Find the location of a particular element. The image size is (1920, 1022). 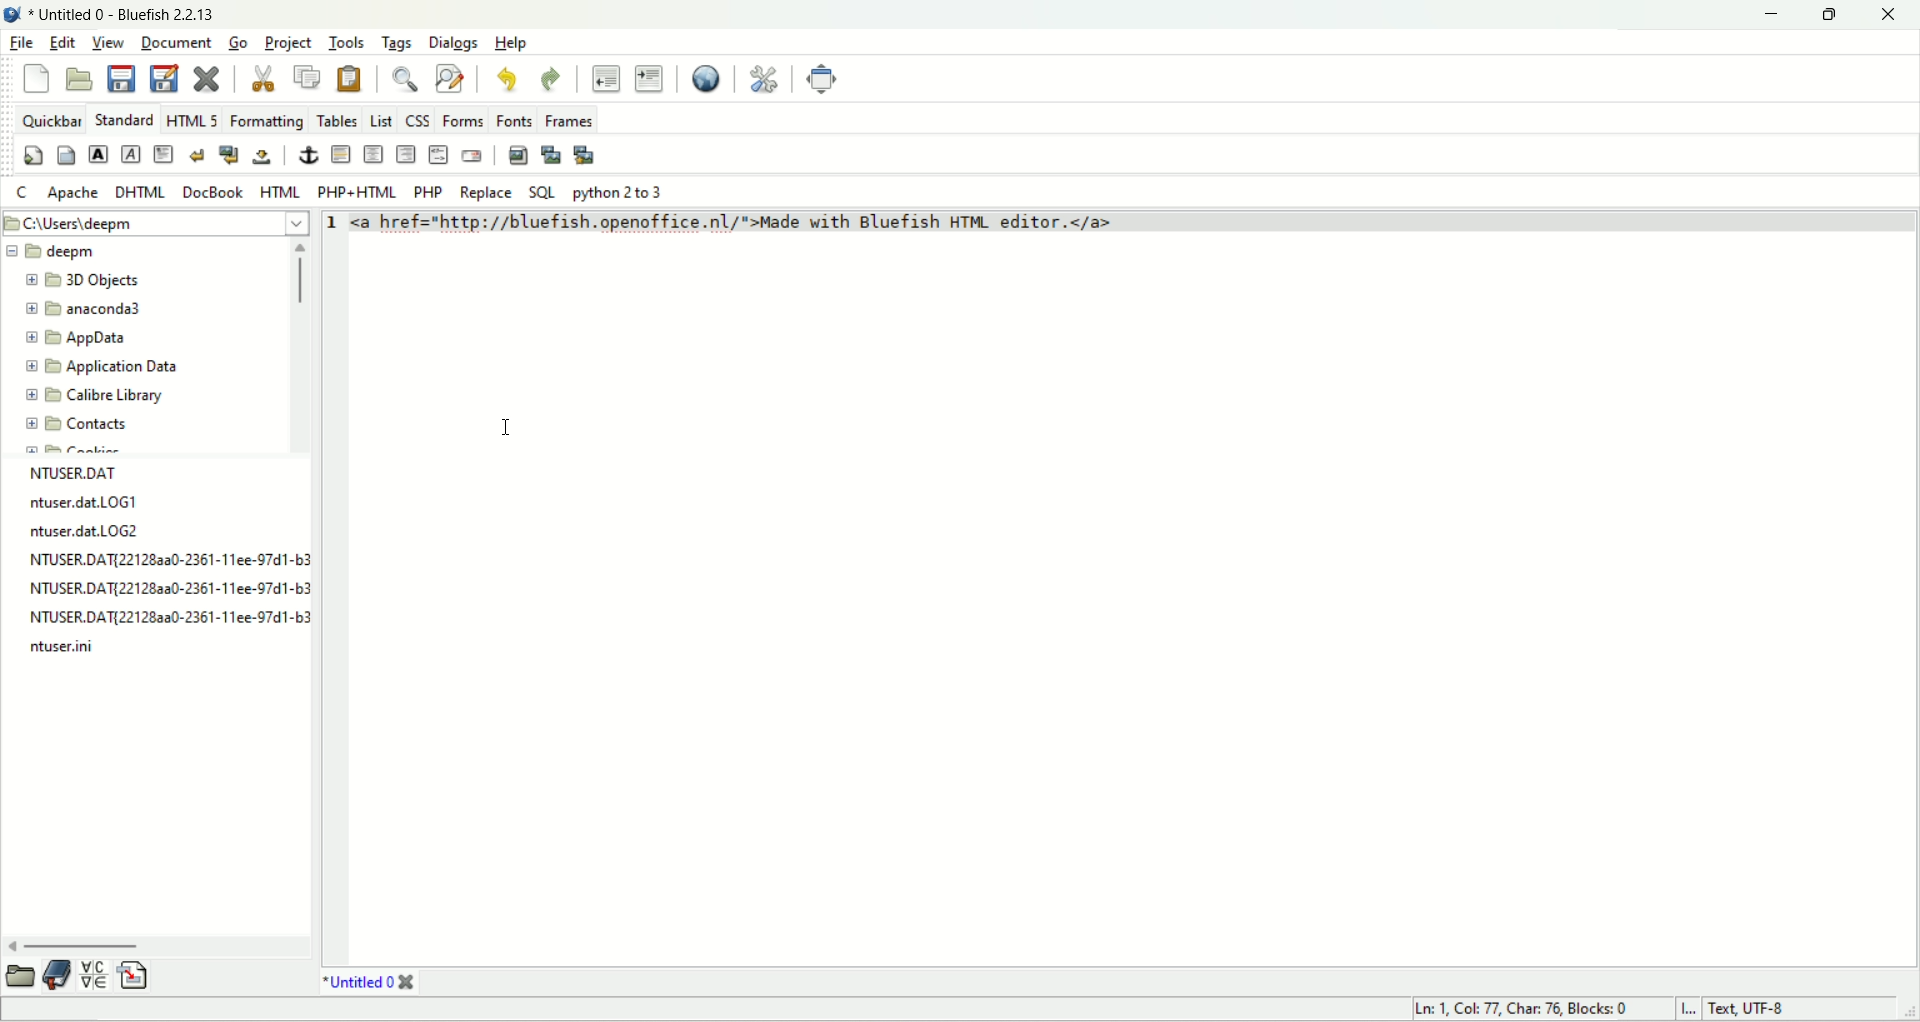

dialogs is located at coordinates (454, 43).